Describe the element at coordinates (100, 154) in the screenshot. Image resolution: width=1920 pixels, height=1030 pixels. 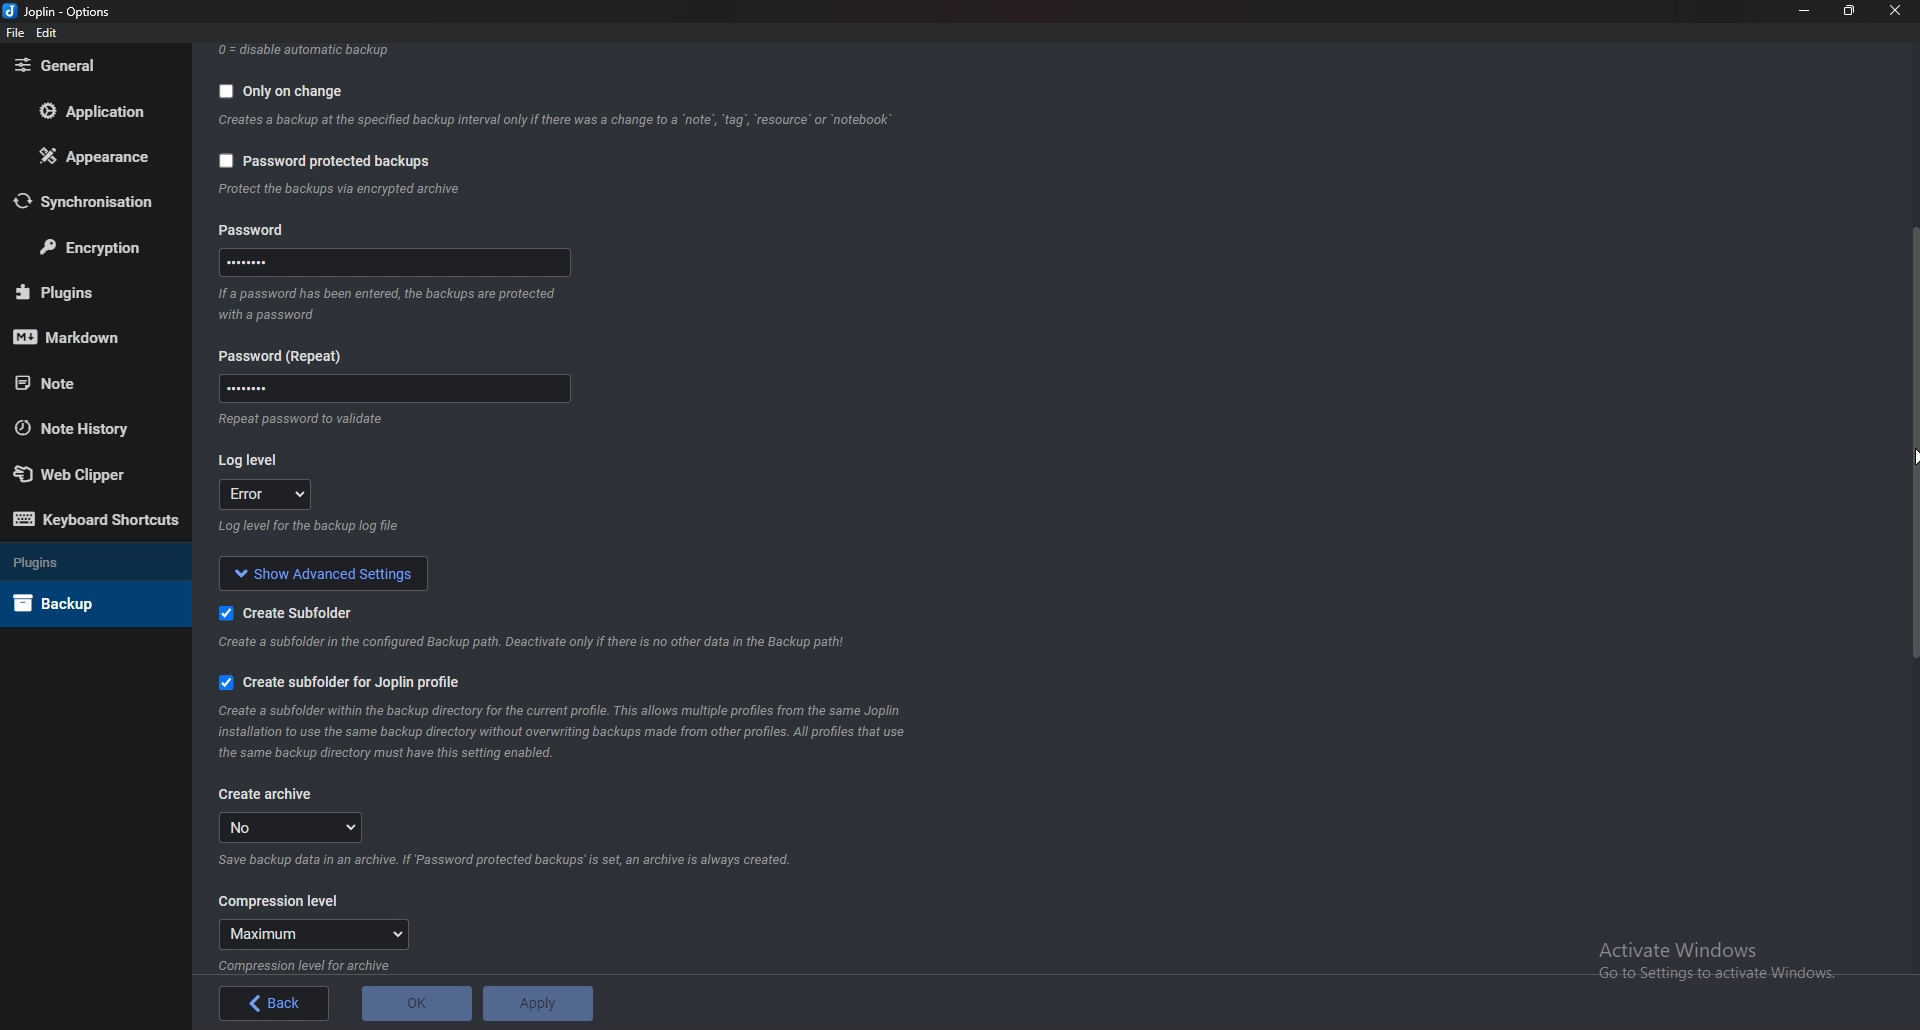
I see `Appearance` at that location.